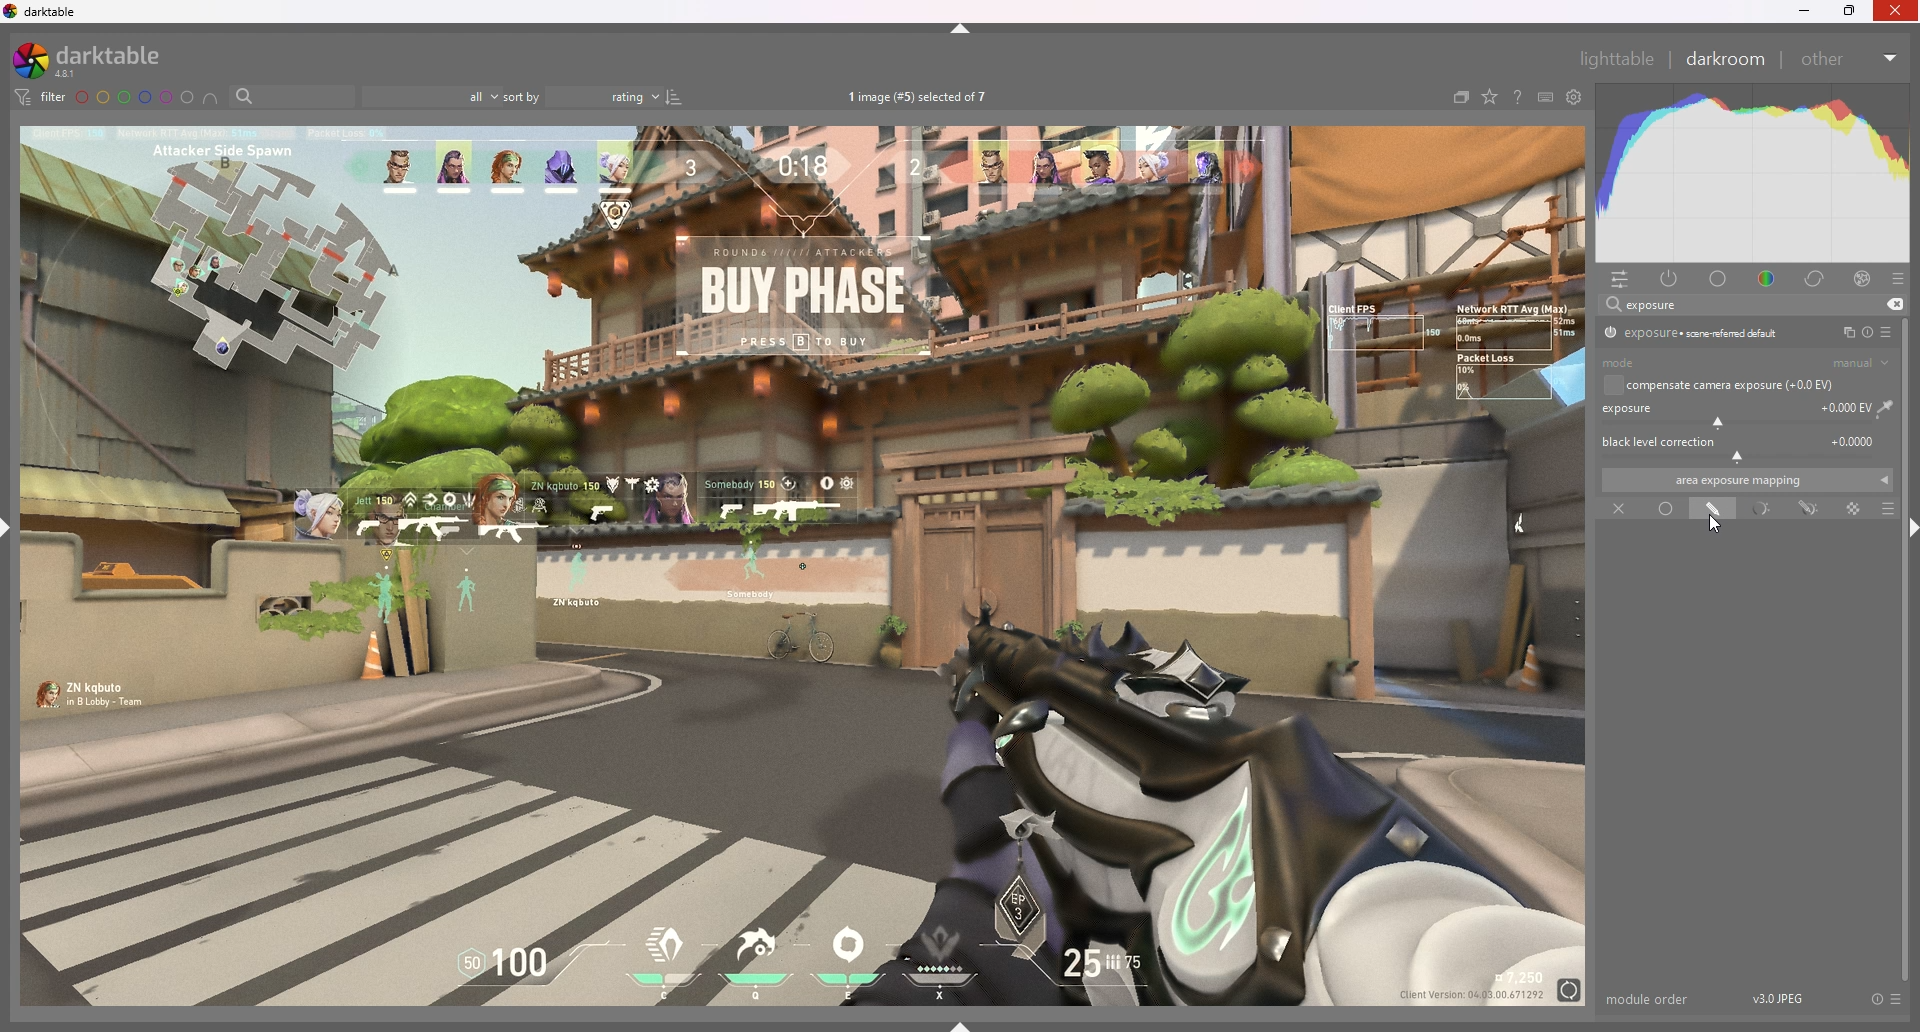 This screenshot has height=1032, width=1920. Describe the element at coordinates (1624, 280) in the screenshot. I see `quick access panel` at that location.